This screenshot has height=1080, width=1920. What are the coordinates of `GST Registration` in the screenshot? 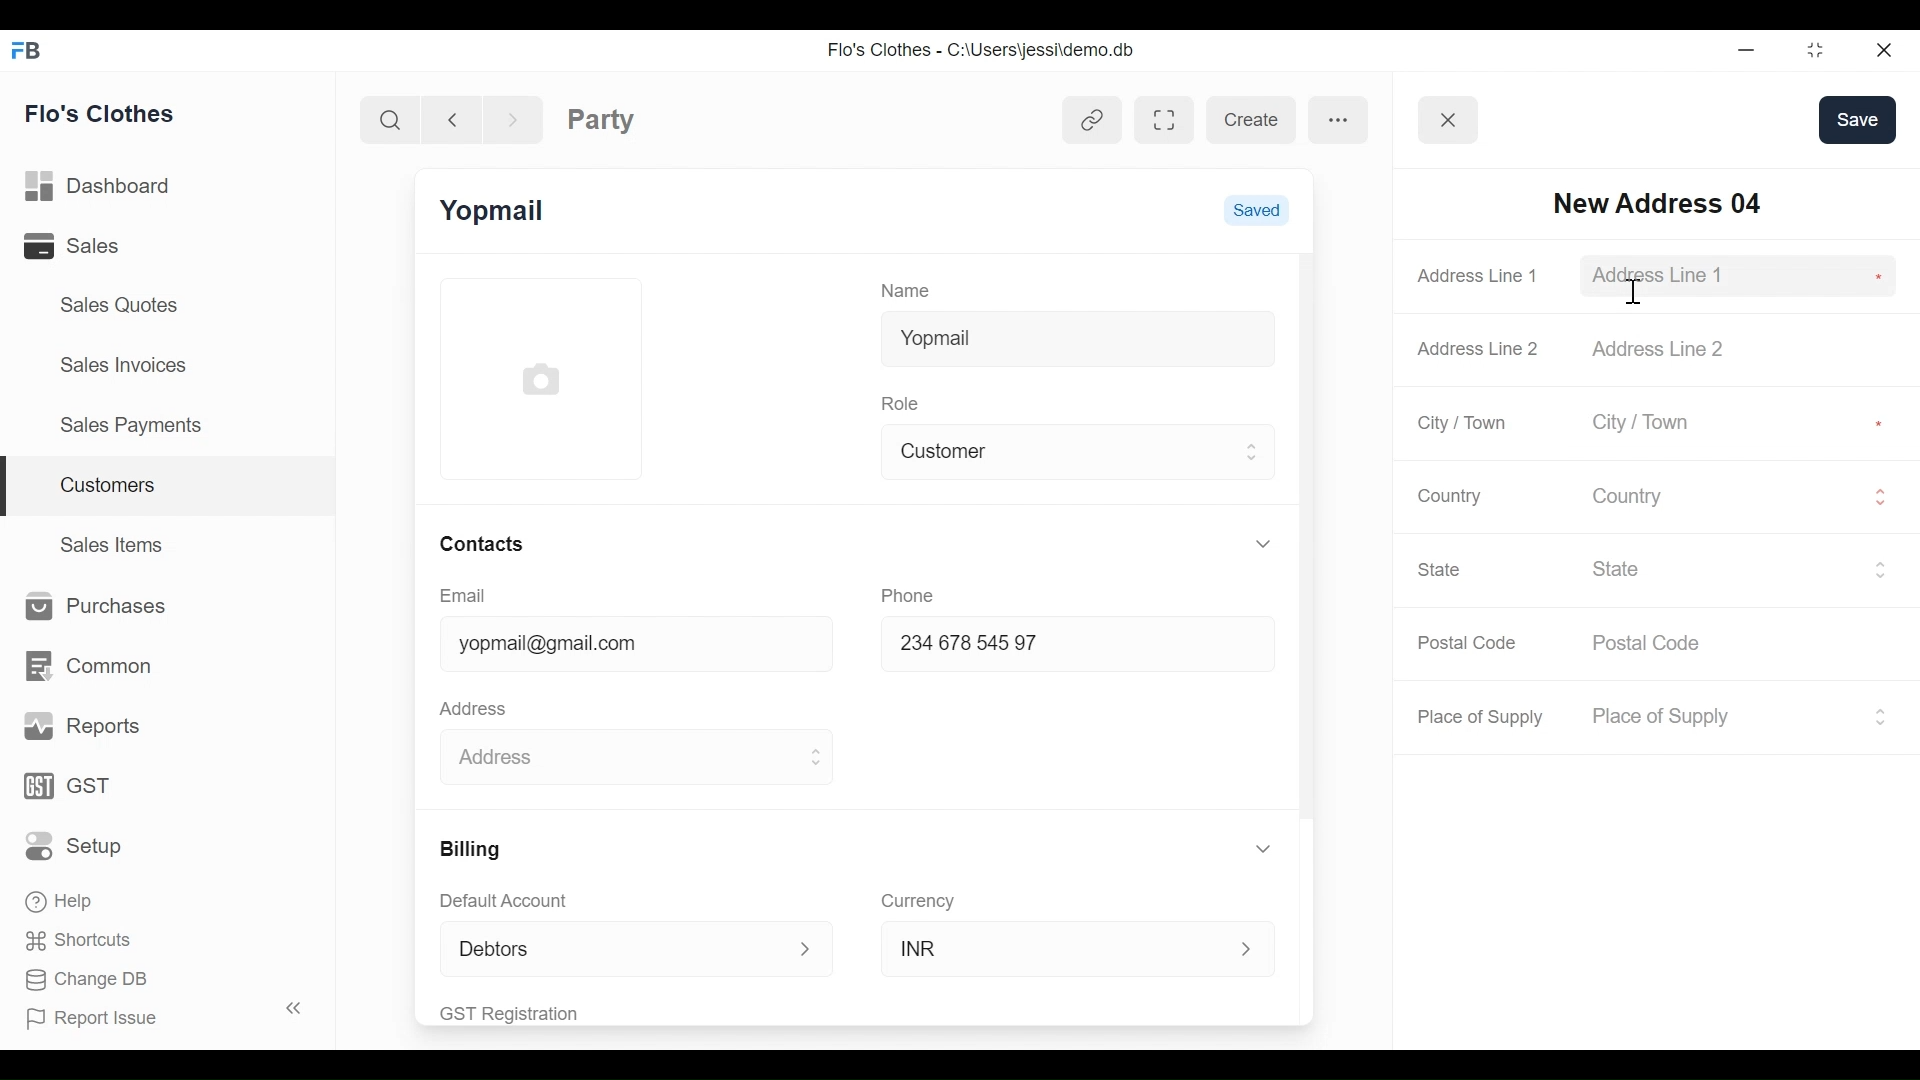 It's located at (534, 1013).